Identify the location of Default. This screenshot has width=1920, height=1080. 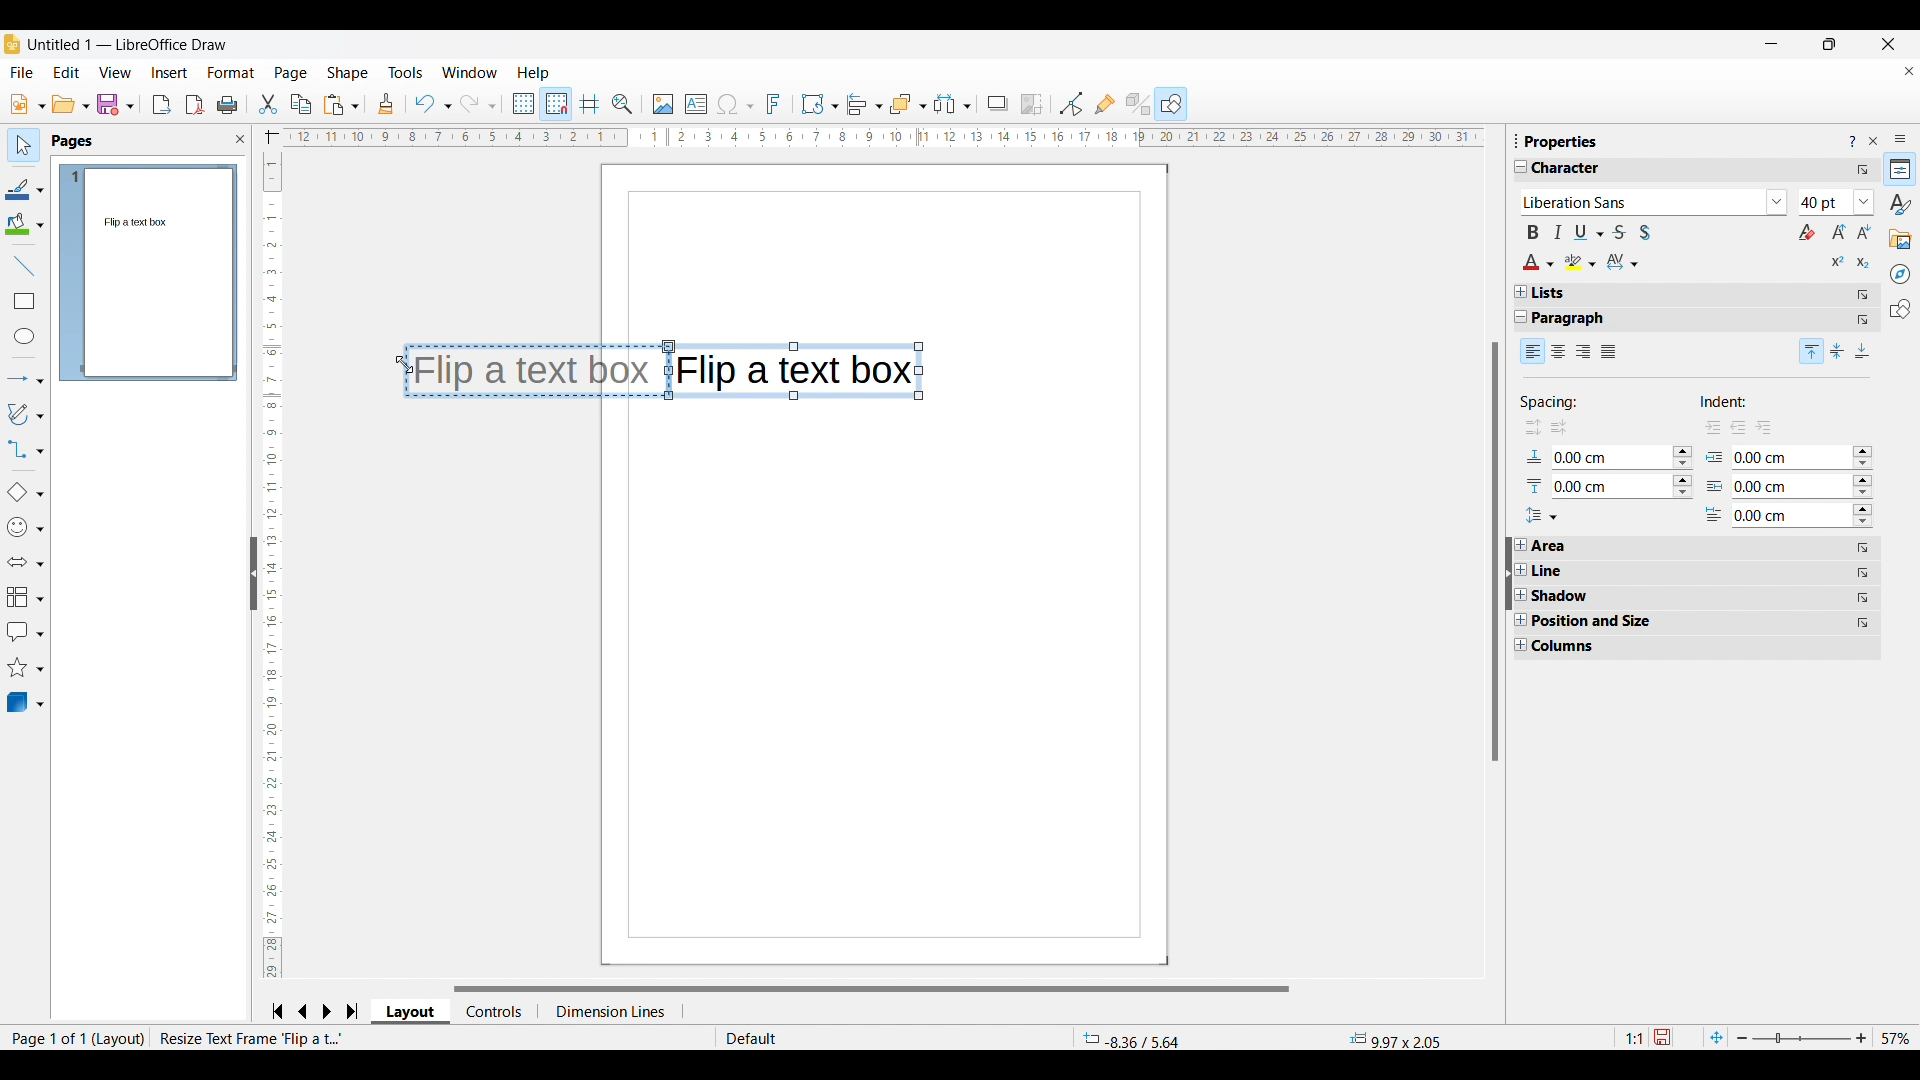
(800, 1038).